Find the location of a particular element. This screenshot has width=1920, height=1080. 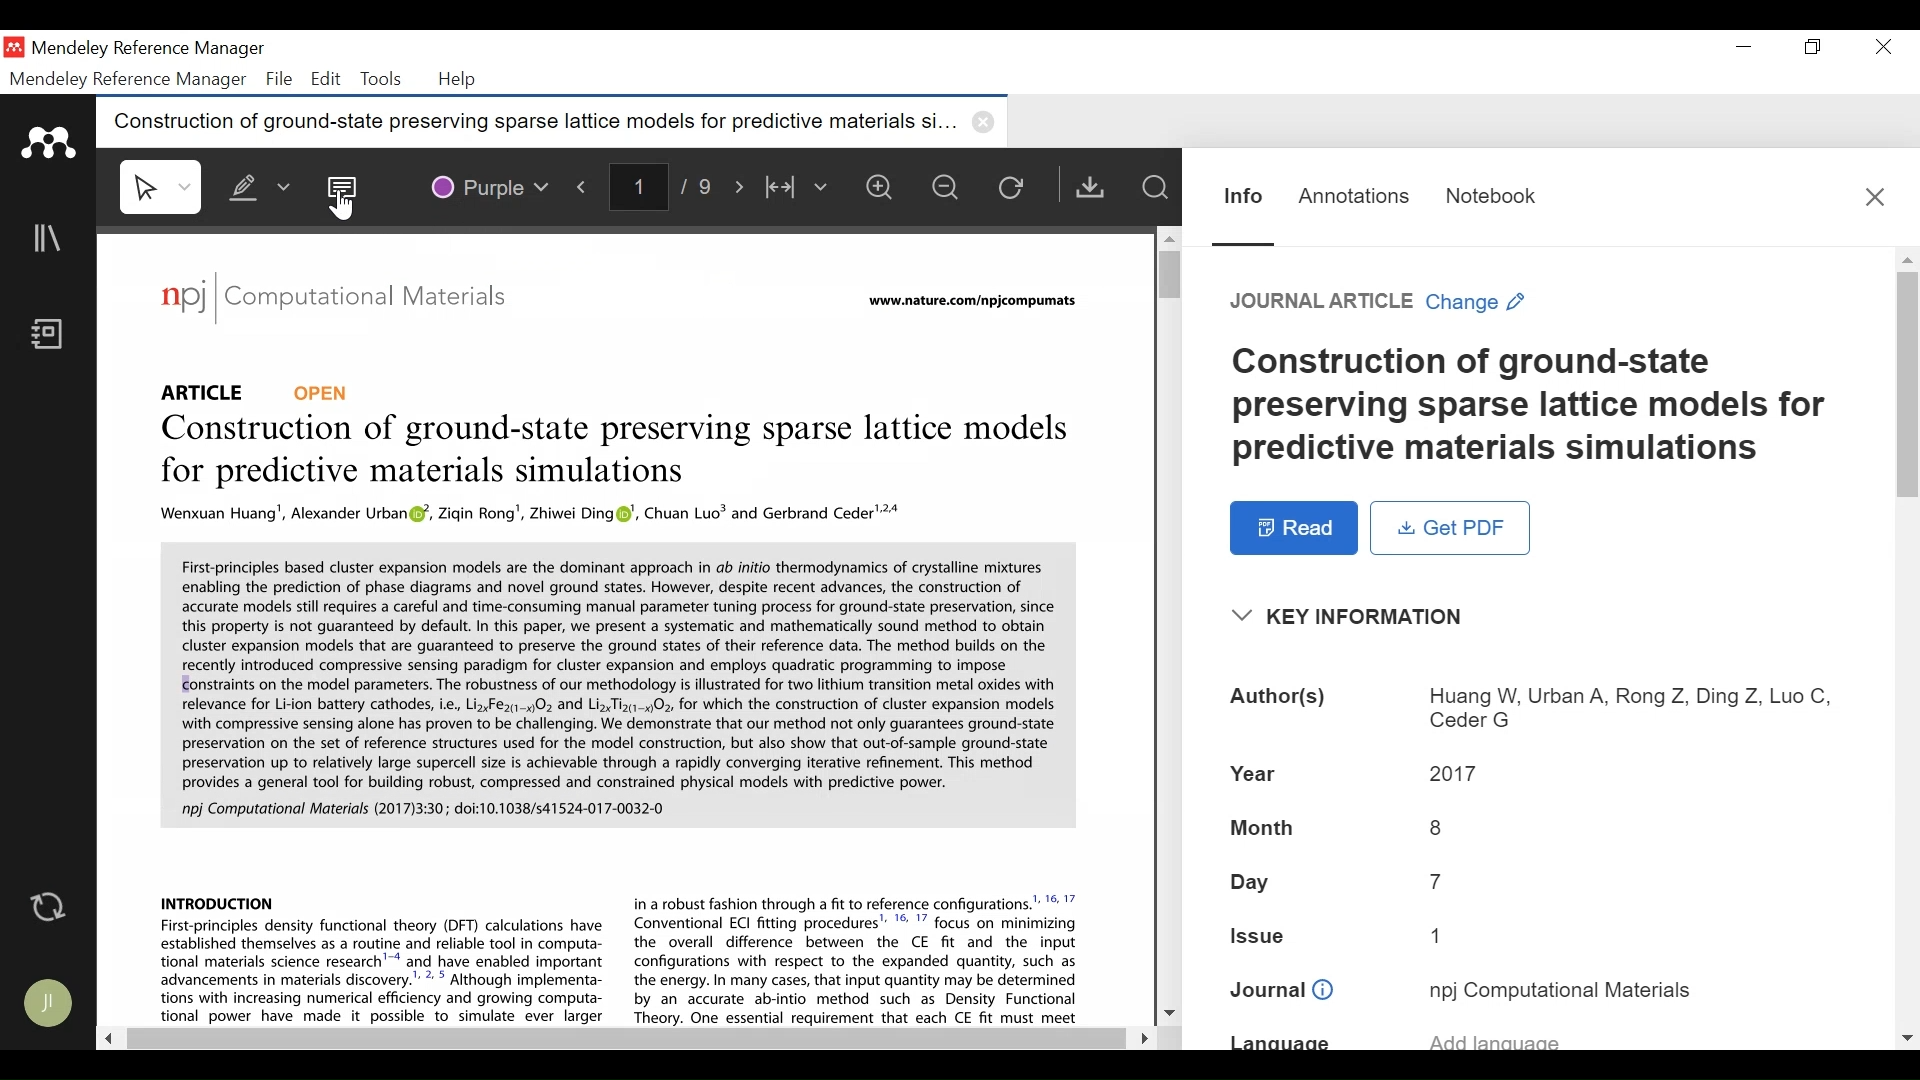

Get PDF is located at coordinates (1451, 528).